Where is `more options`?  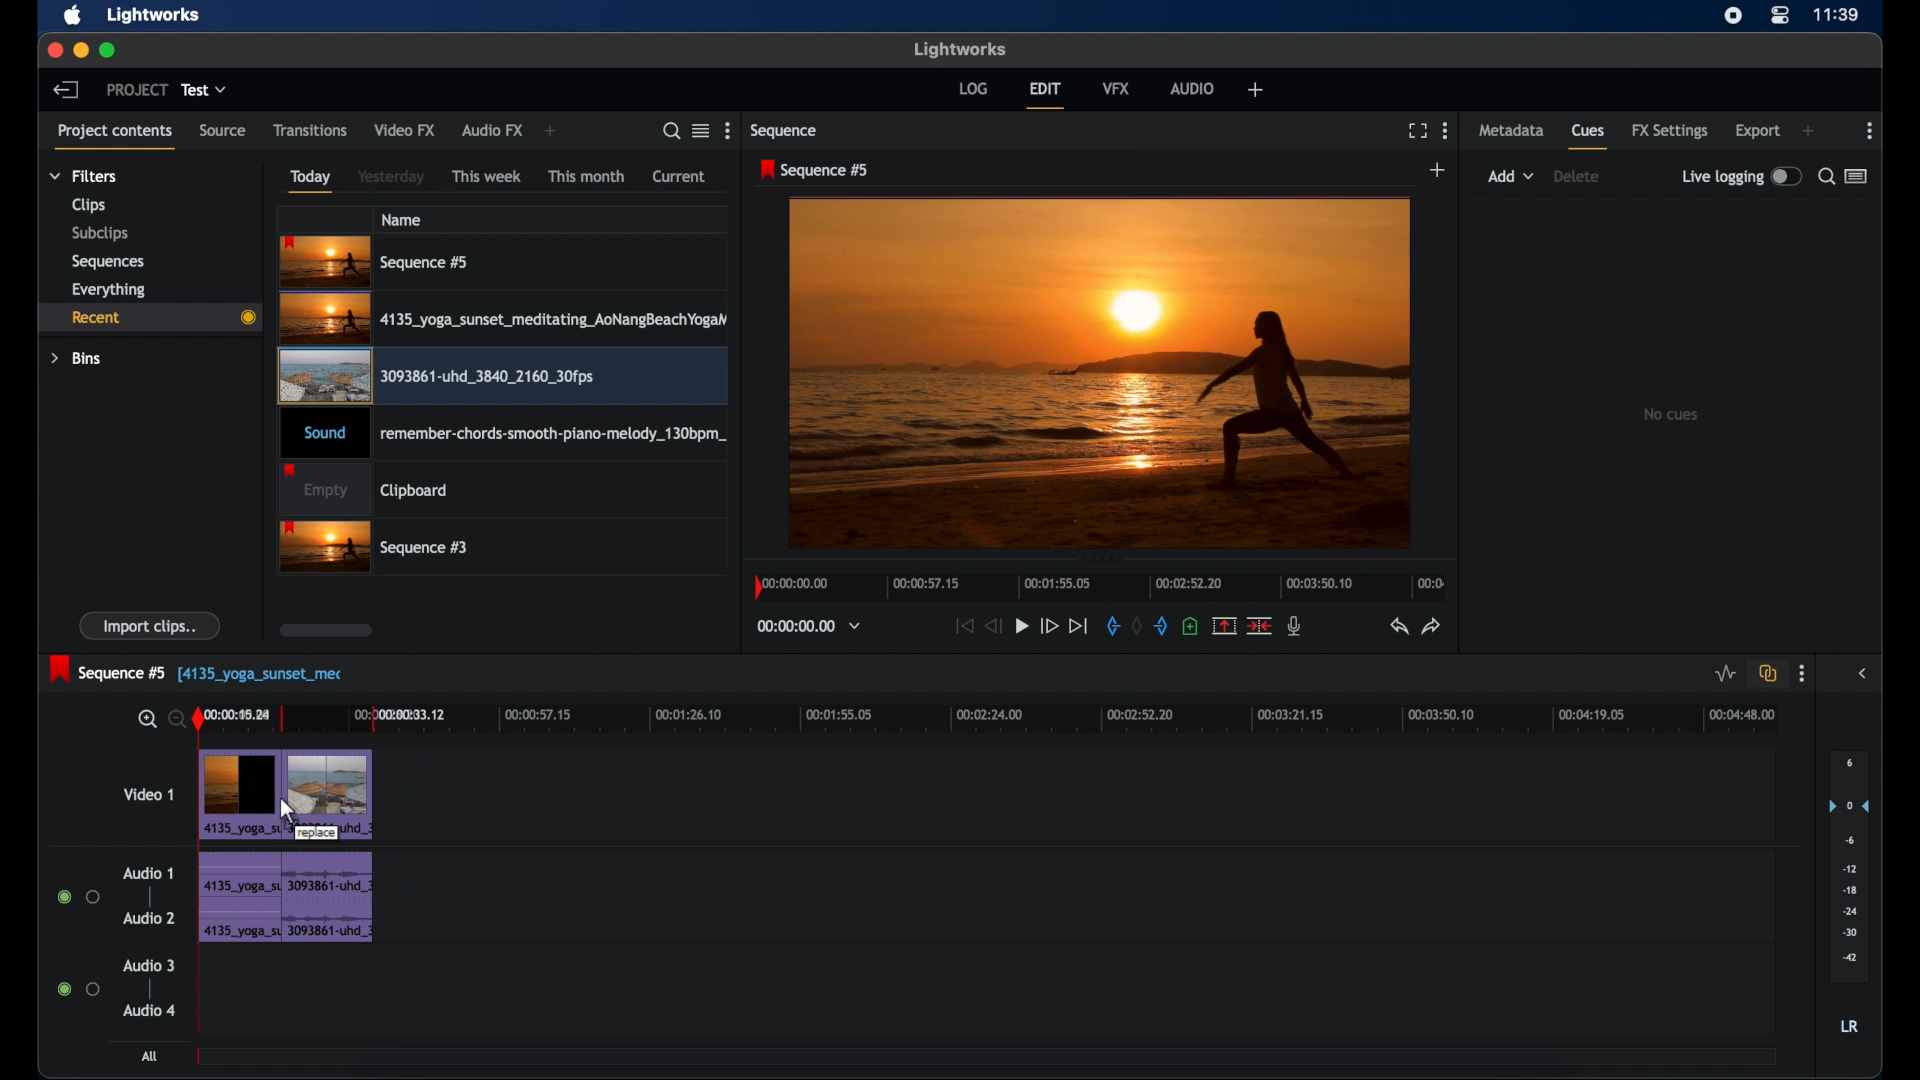
more options is located at coordinates (727, 130).